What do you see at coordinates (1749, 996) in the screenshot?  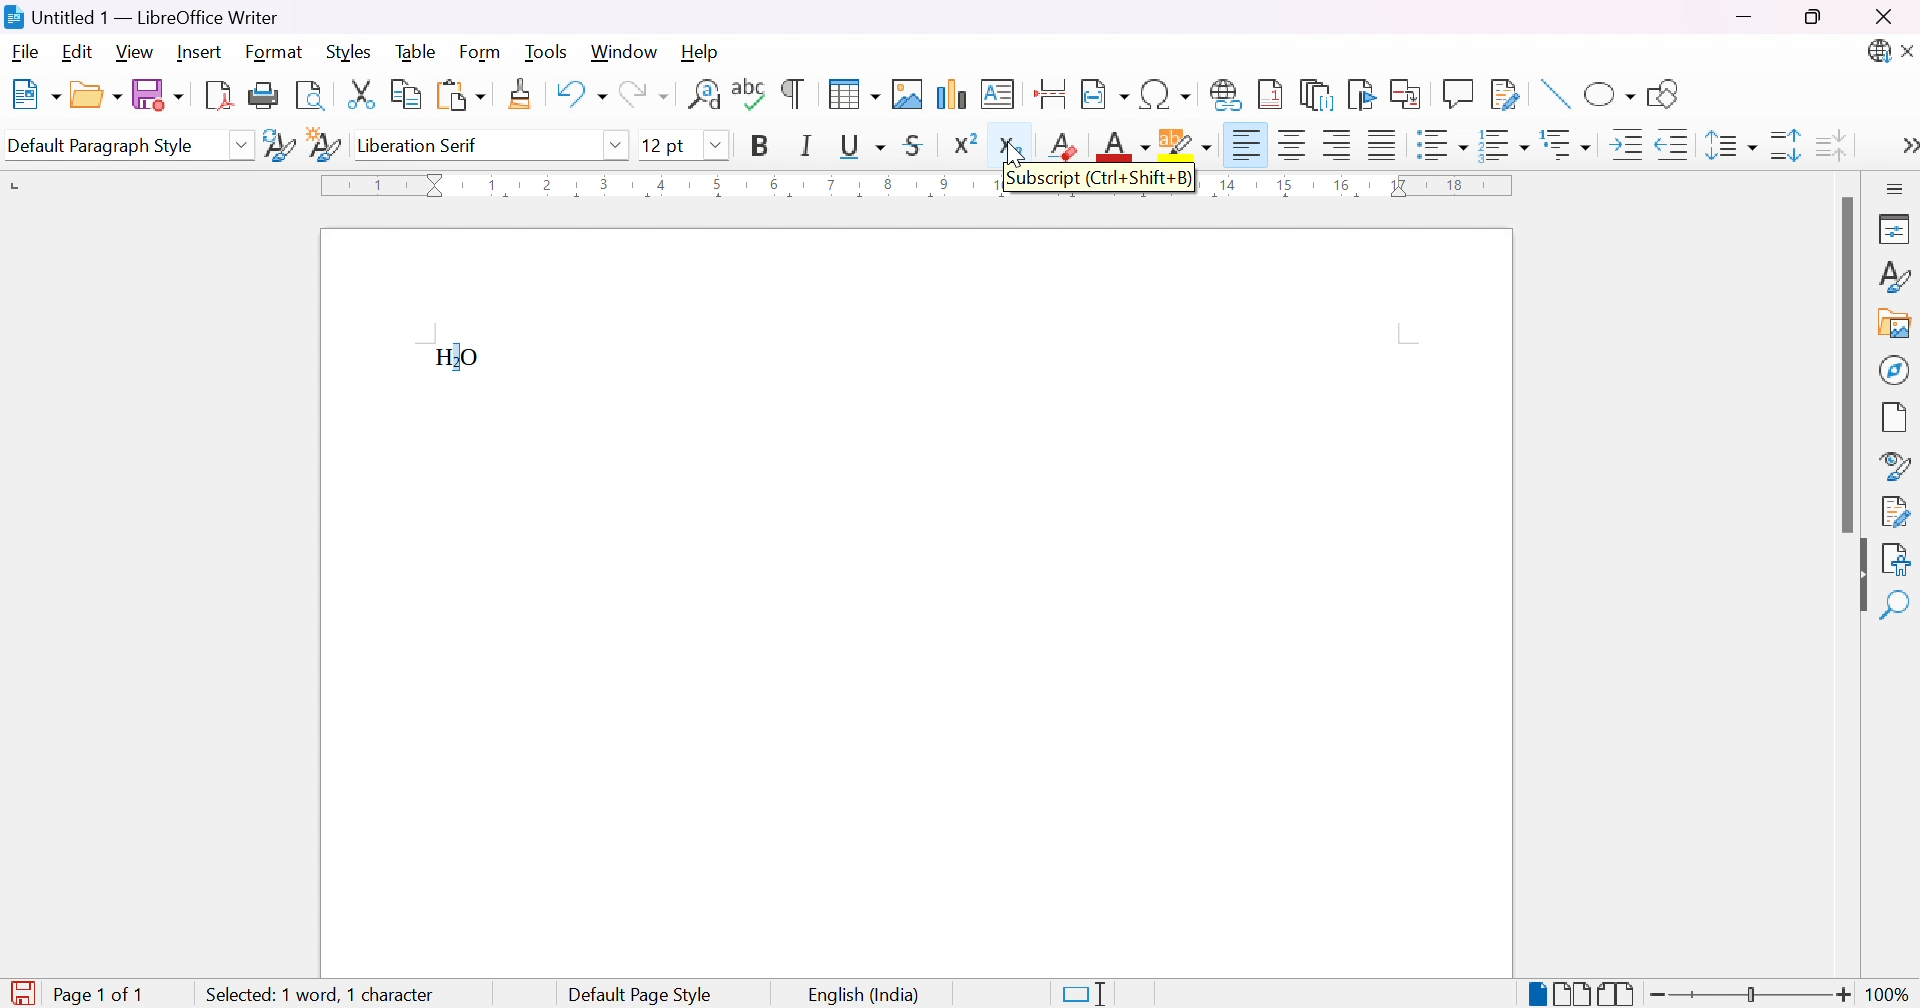 I see `Slider` at bounding box center [1749, 996].